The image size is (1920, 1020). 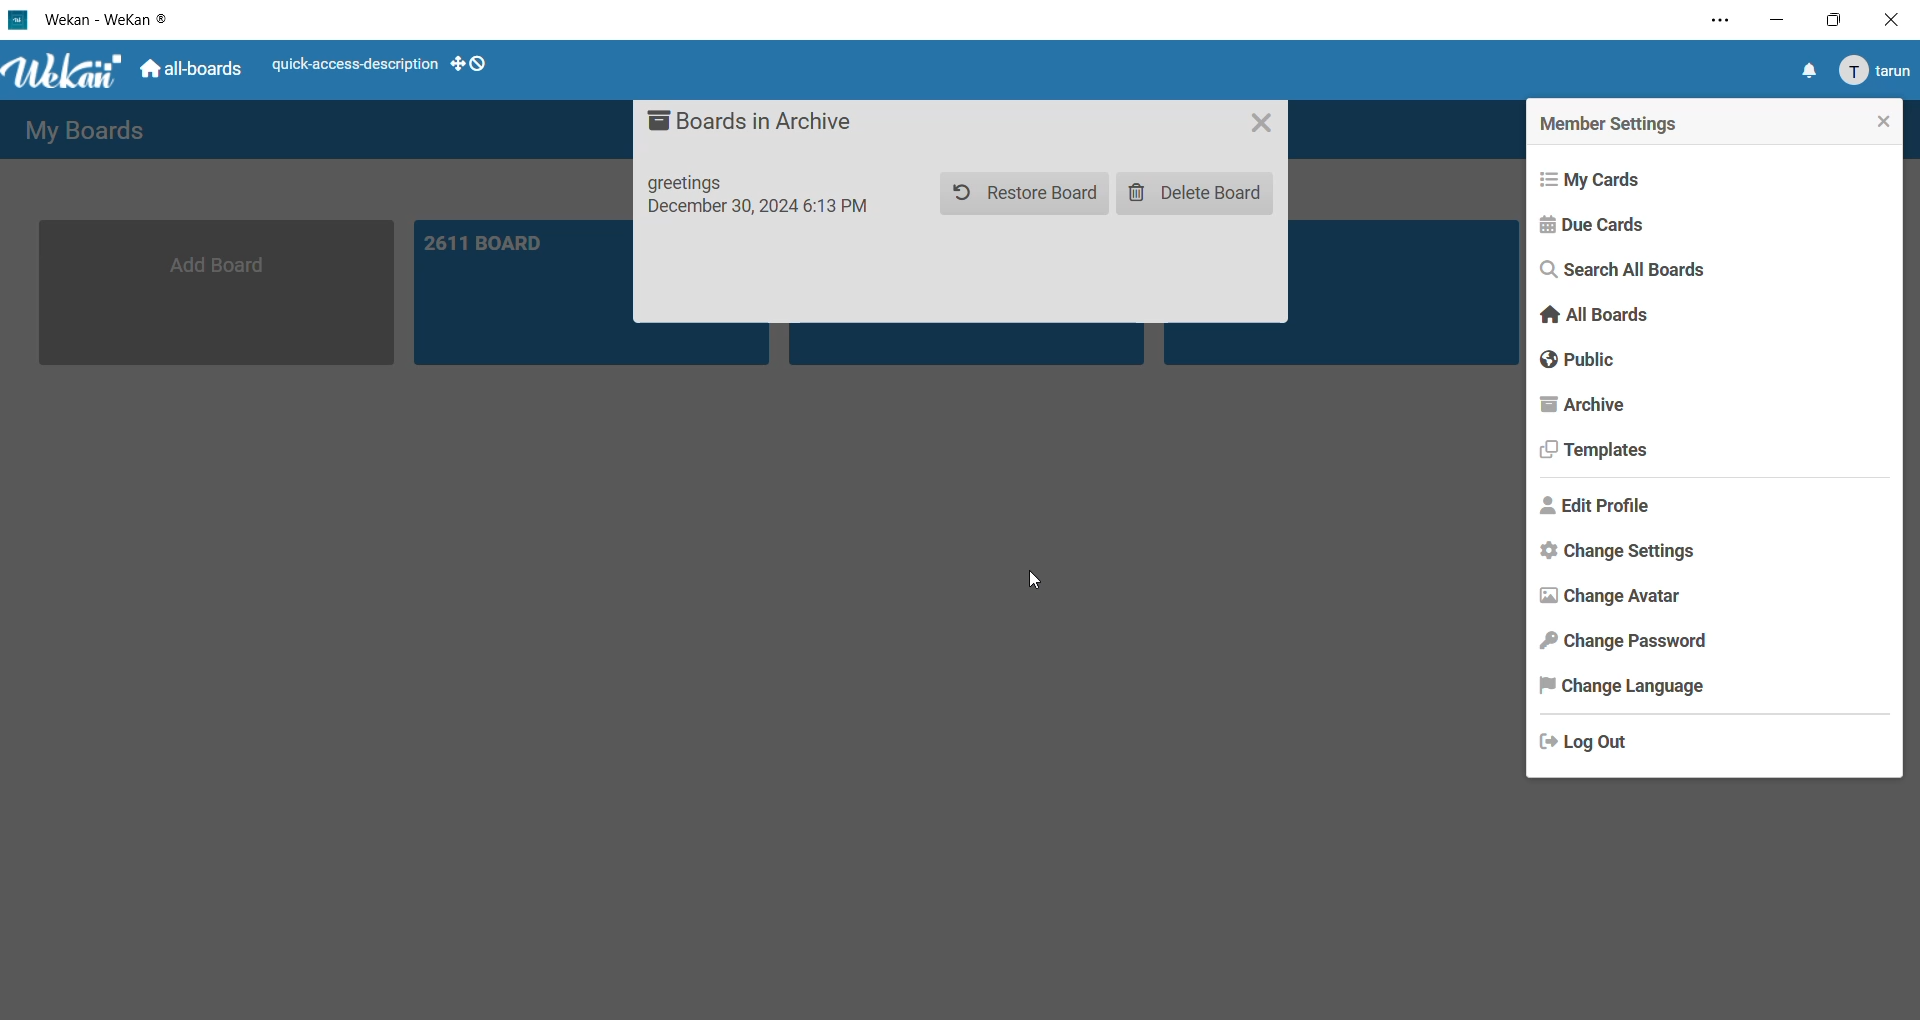 I want to click on all boards, so click(x=1591, y=313).